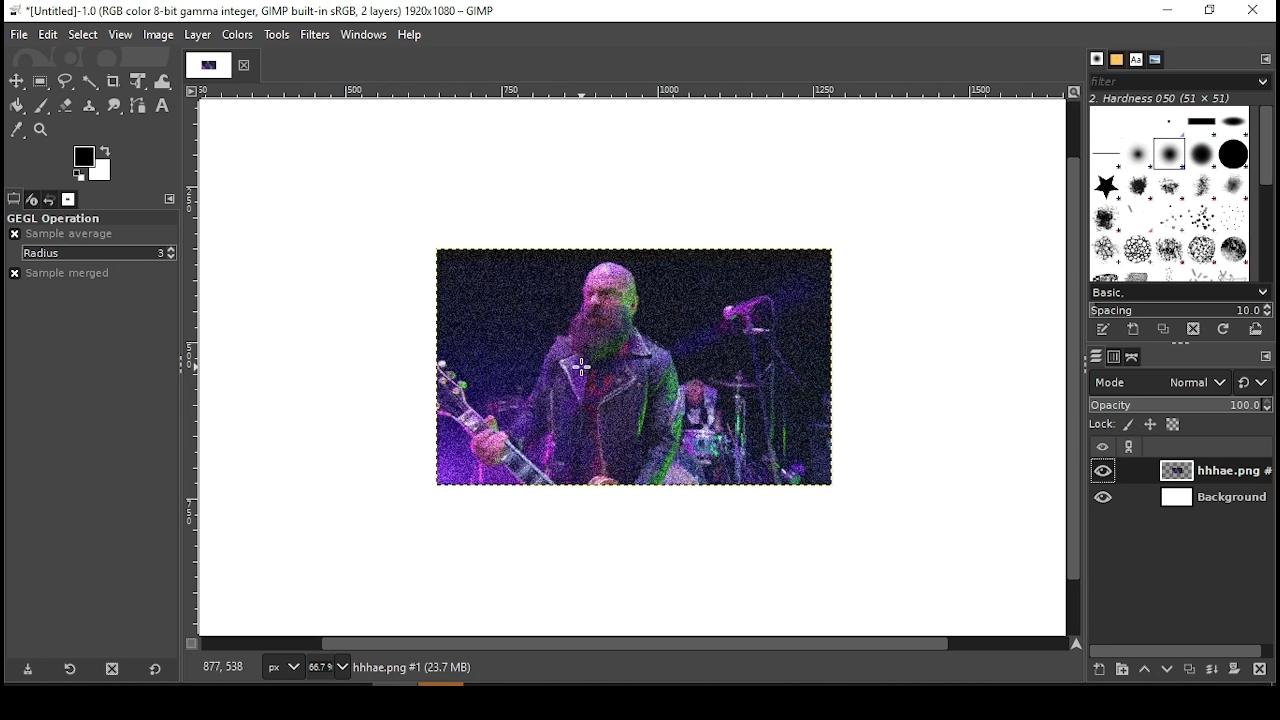 This screenshot has width=1280, height=720. Describe the element at coordinates (1104, 496) in the screenshot. I see `layer visibility on/off` at that location.